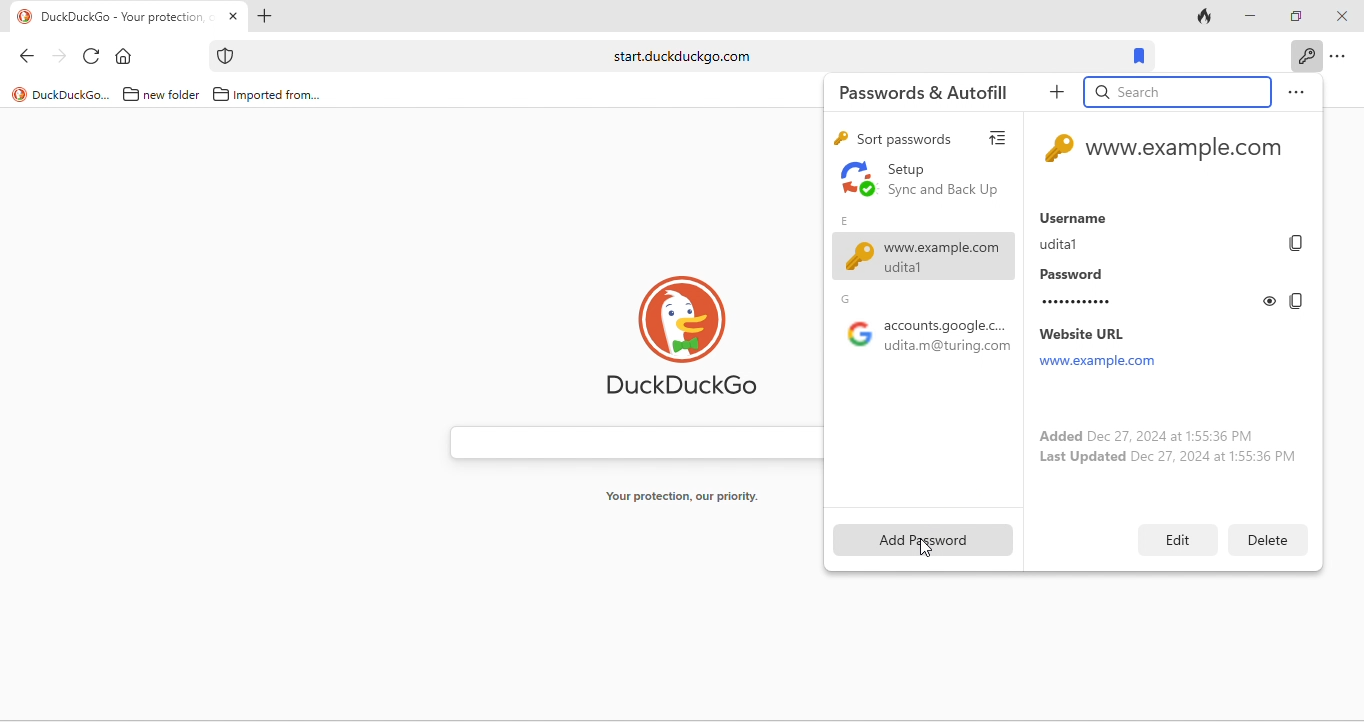 The height and width of the screenshot is (722, 1364). Describe the element at coordinates (129, 17) in the screenshot. I see `tab "DuckDuckGo - Your protection"` at that location.